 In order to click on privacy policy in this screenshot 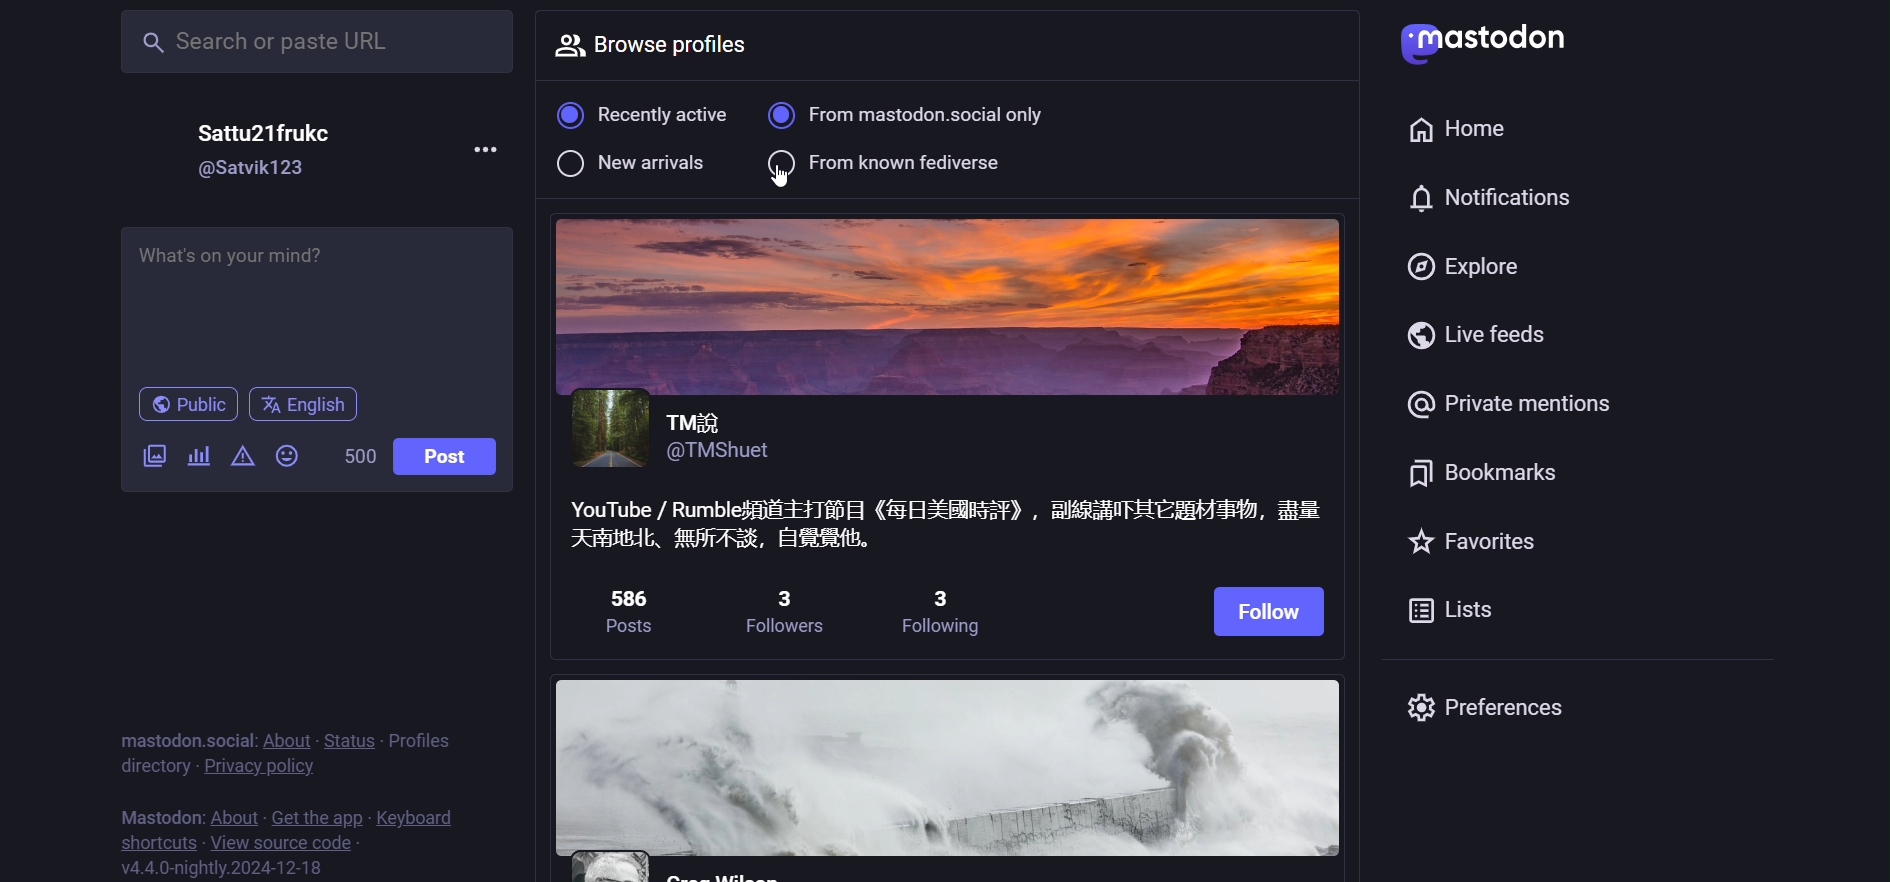, I will do `click(255, 763)`.